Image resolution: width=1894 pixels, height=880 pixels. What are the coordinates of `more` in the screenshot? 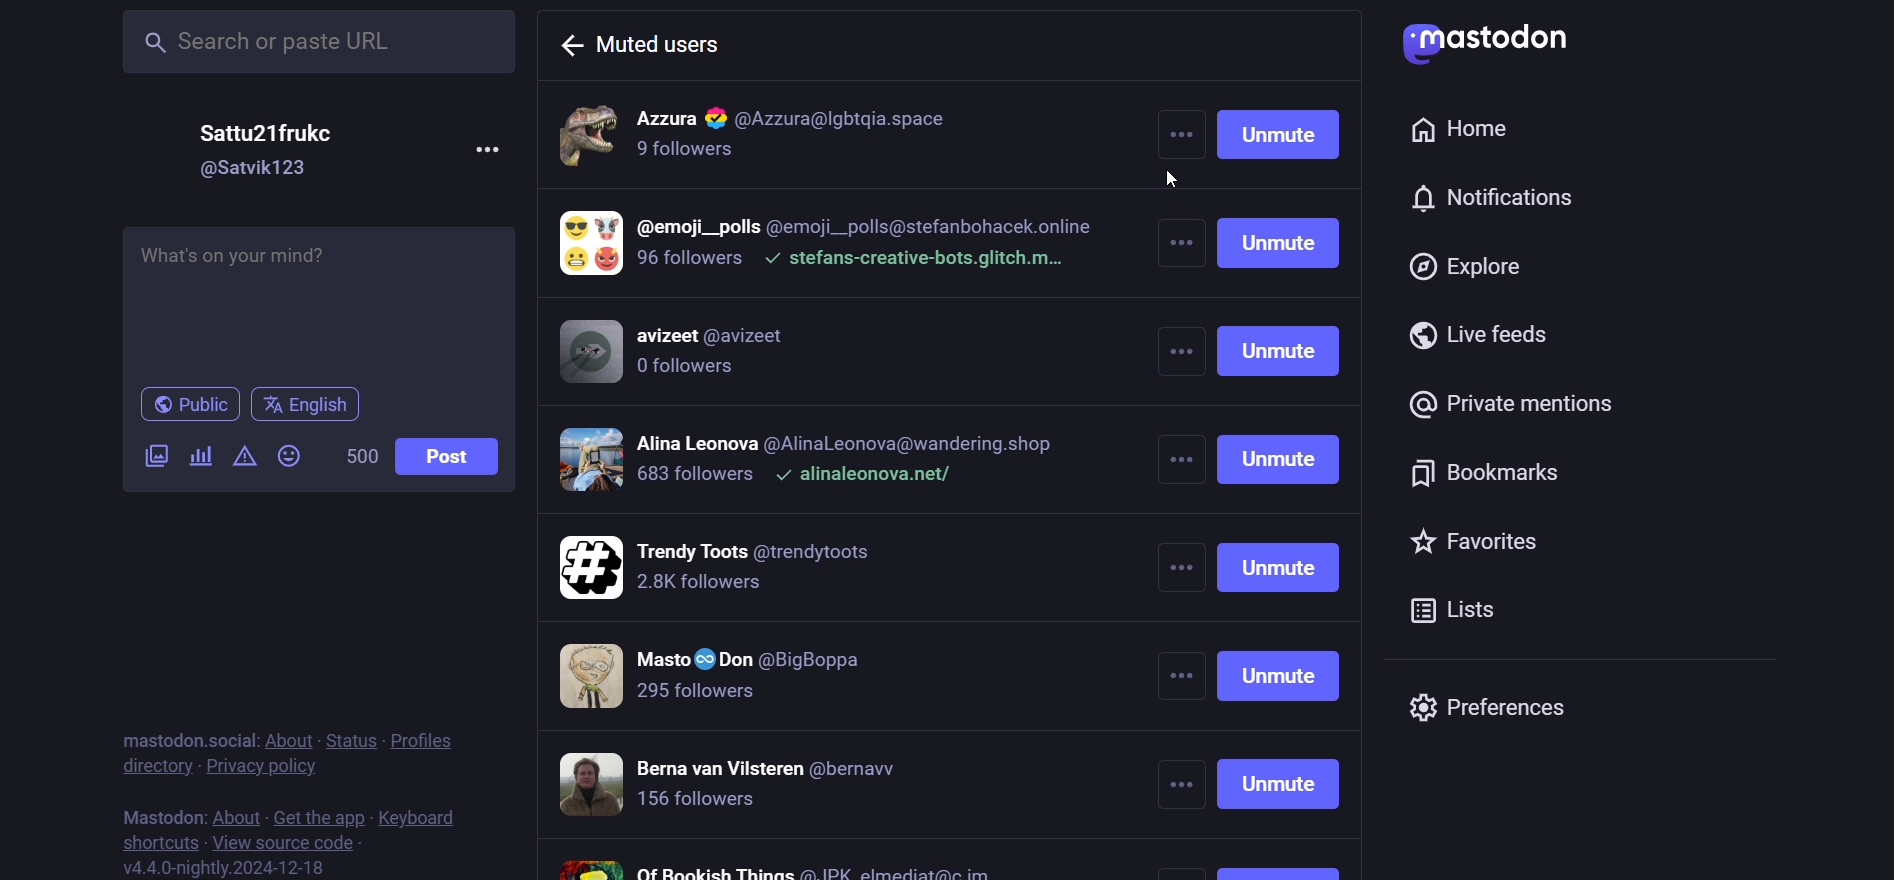 It's located at (491, 151).